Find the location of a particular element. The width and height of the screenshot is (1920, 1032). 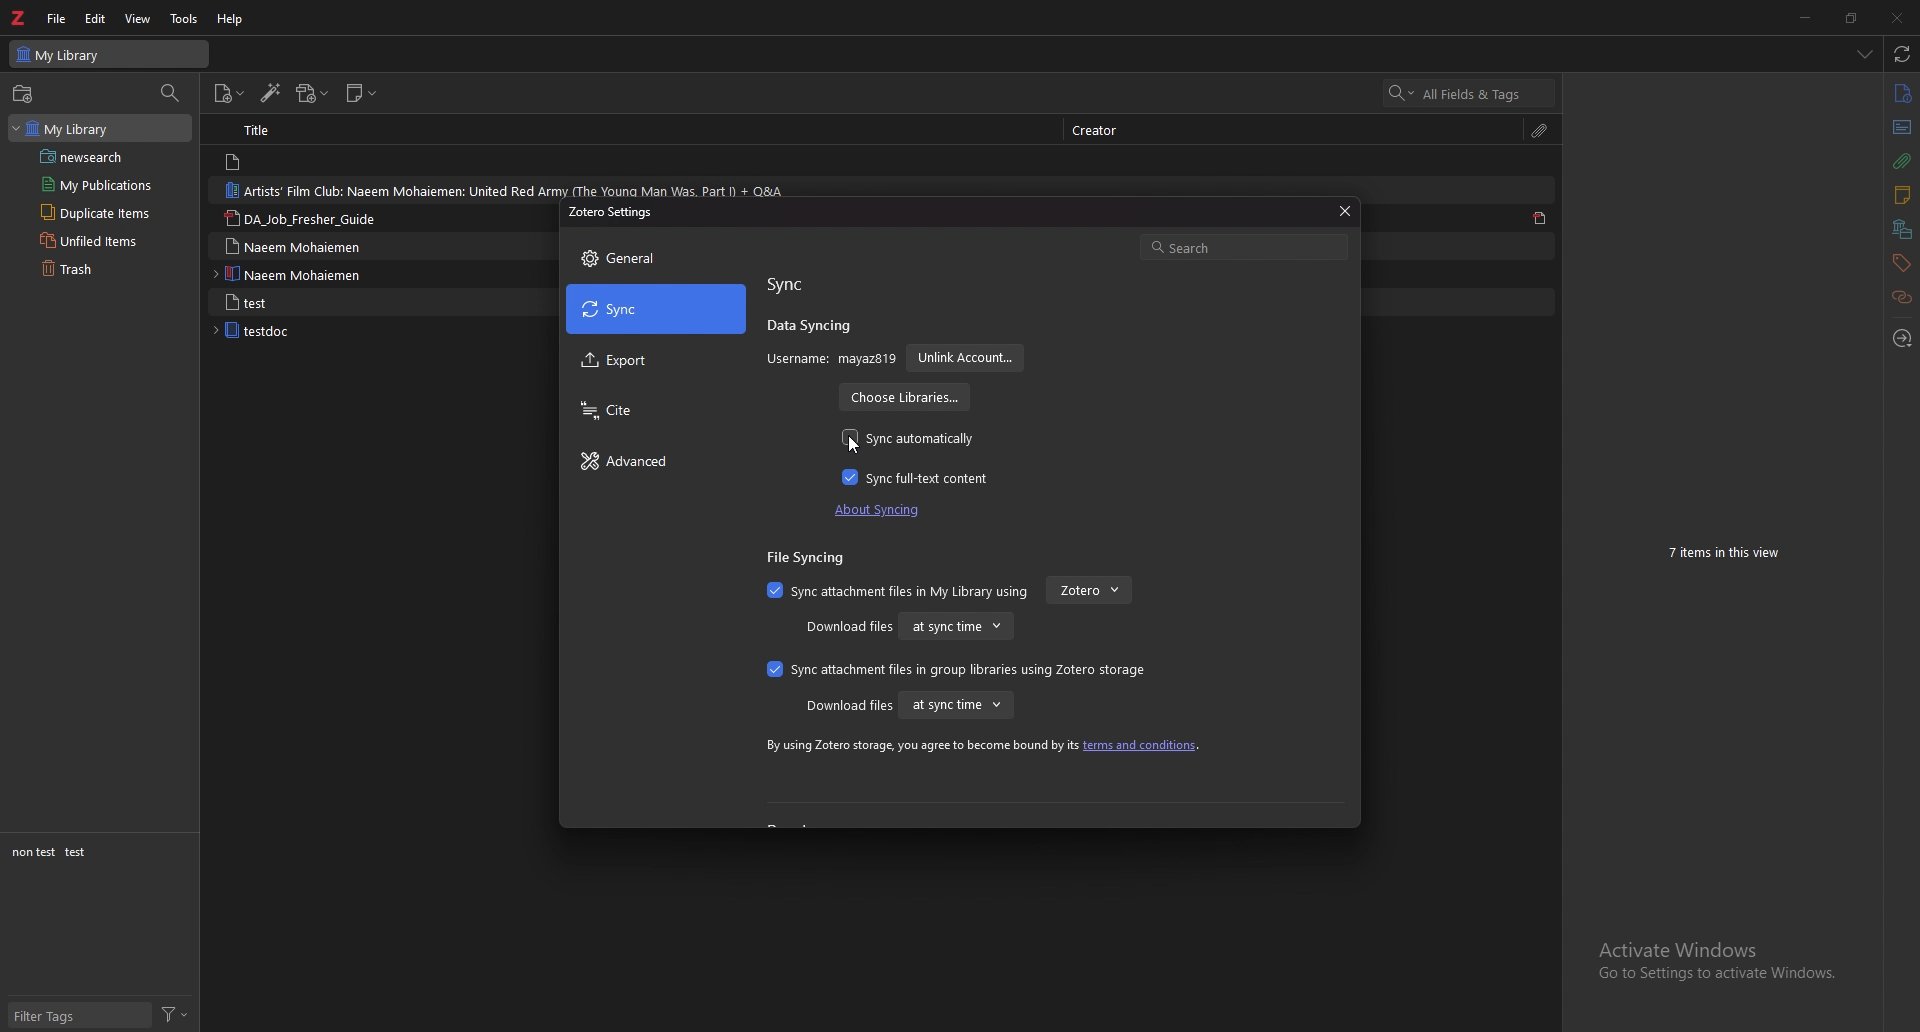

username: mayaz819 is located at coordinates (831, 359).